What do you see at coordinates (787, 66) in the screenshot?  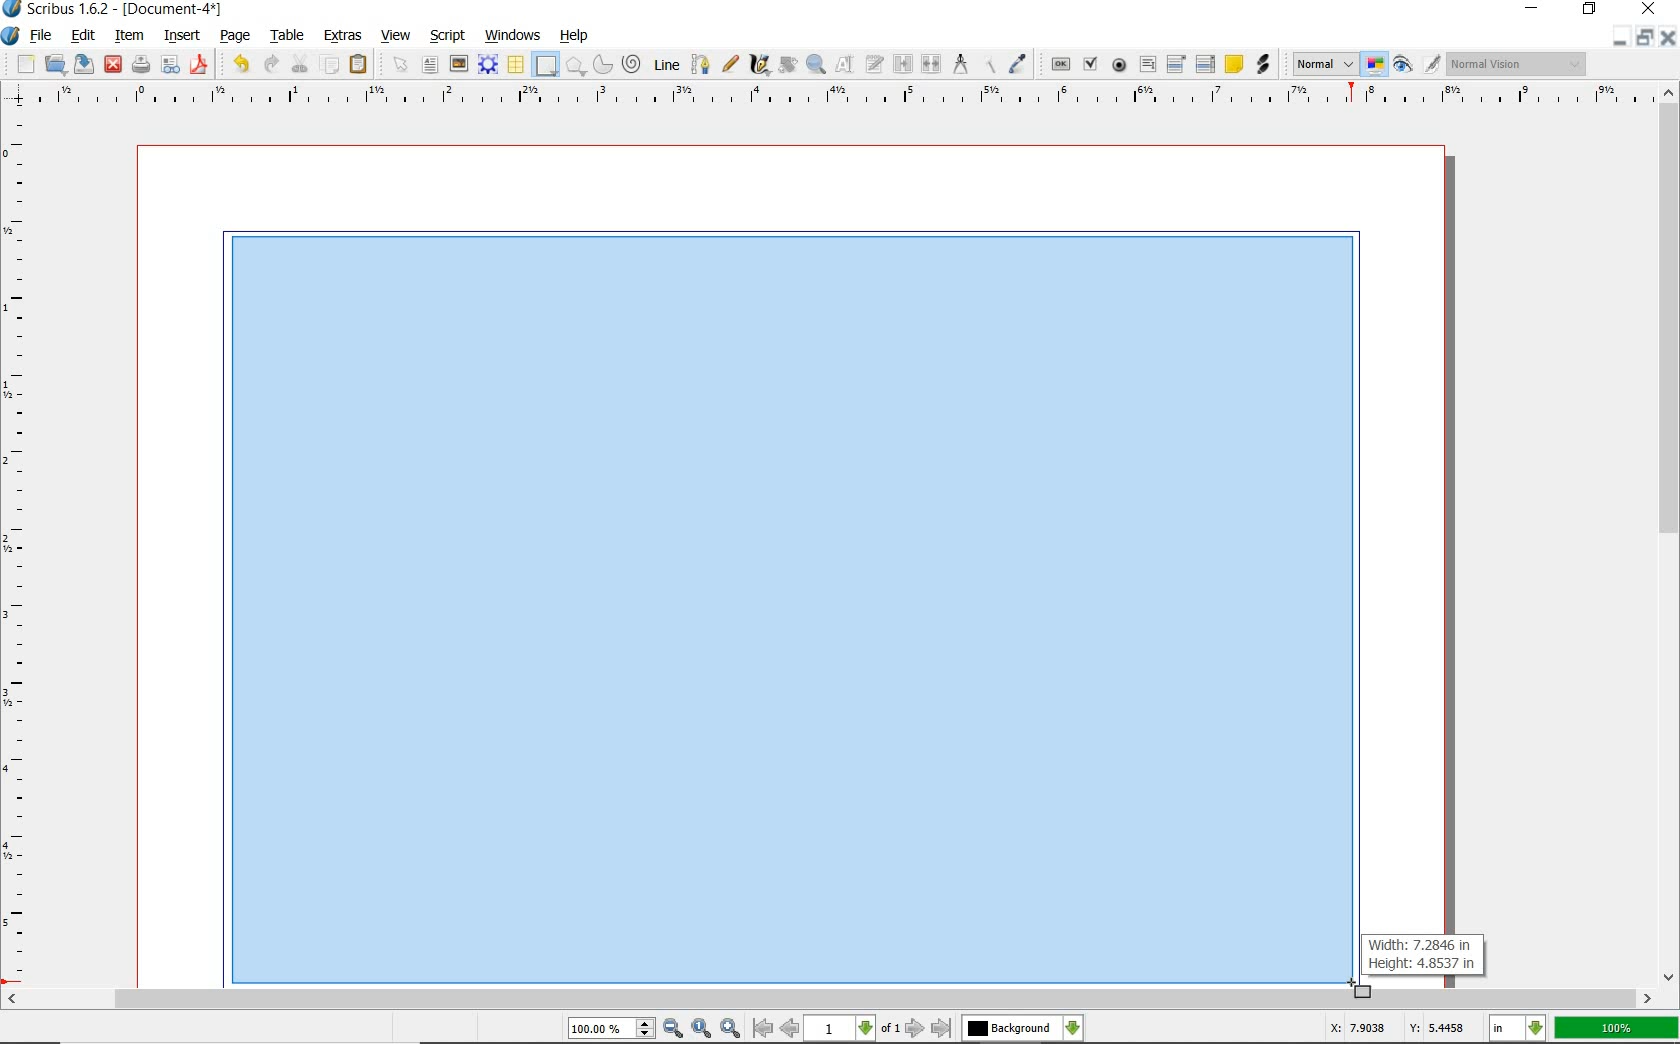 I see `rotate item` at bounding box center [787, 66].